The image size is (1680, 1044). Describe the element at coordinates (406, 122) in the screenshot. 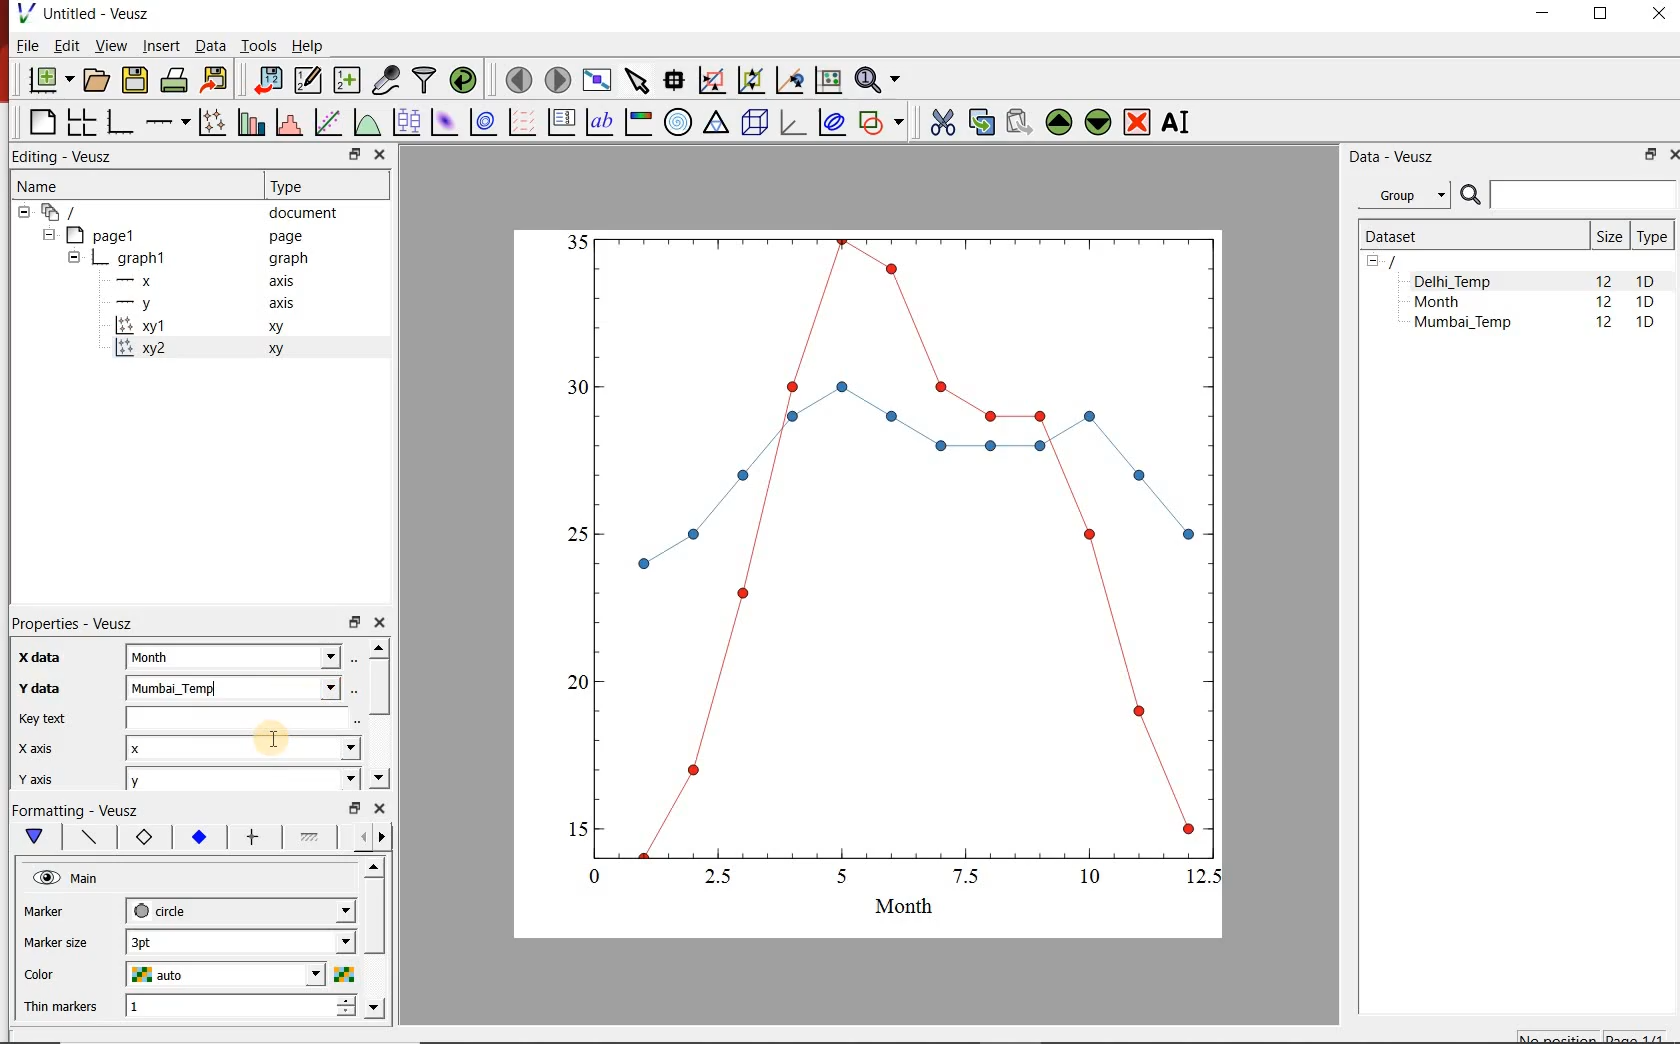

I see `plot box plots` at that location.